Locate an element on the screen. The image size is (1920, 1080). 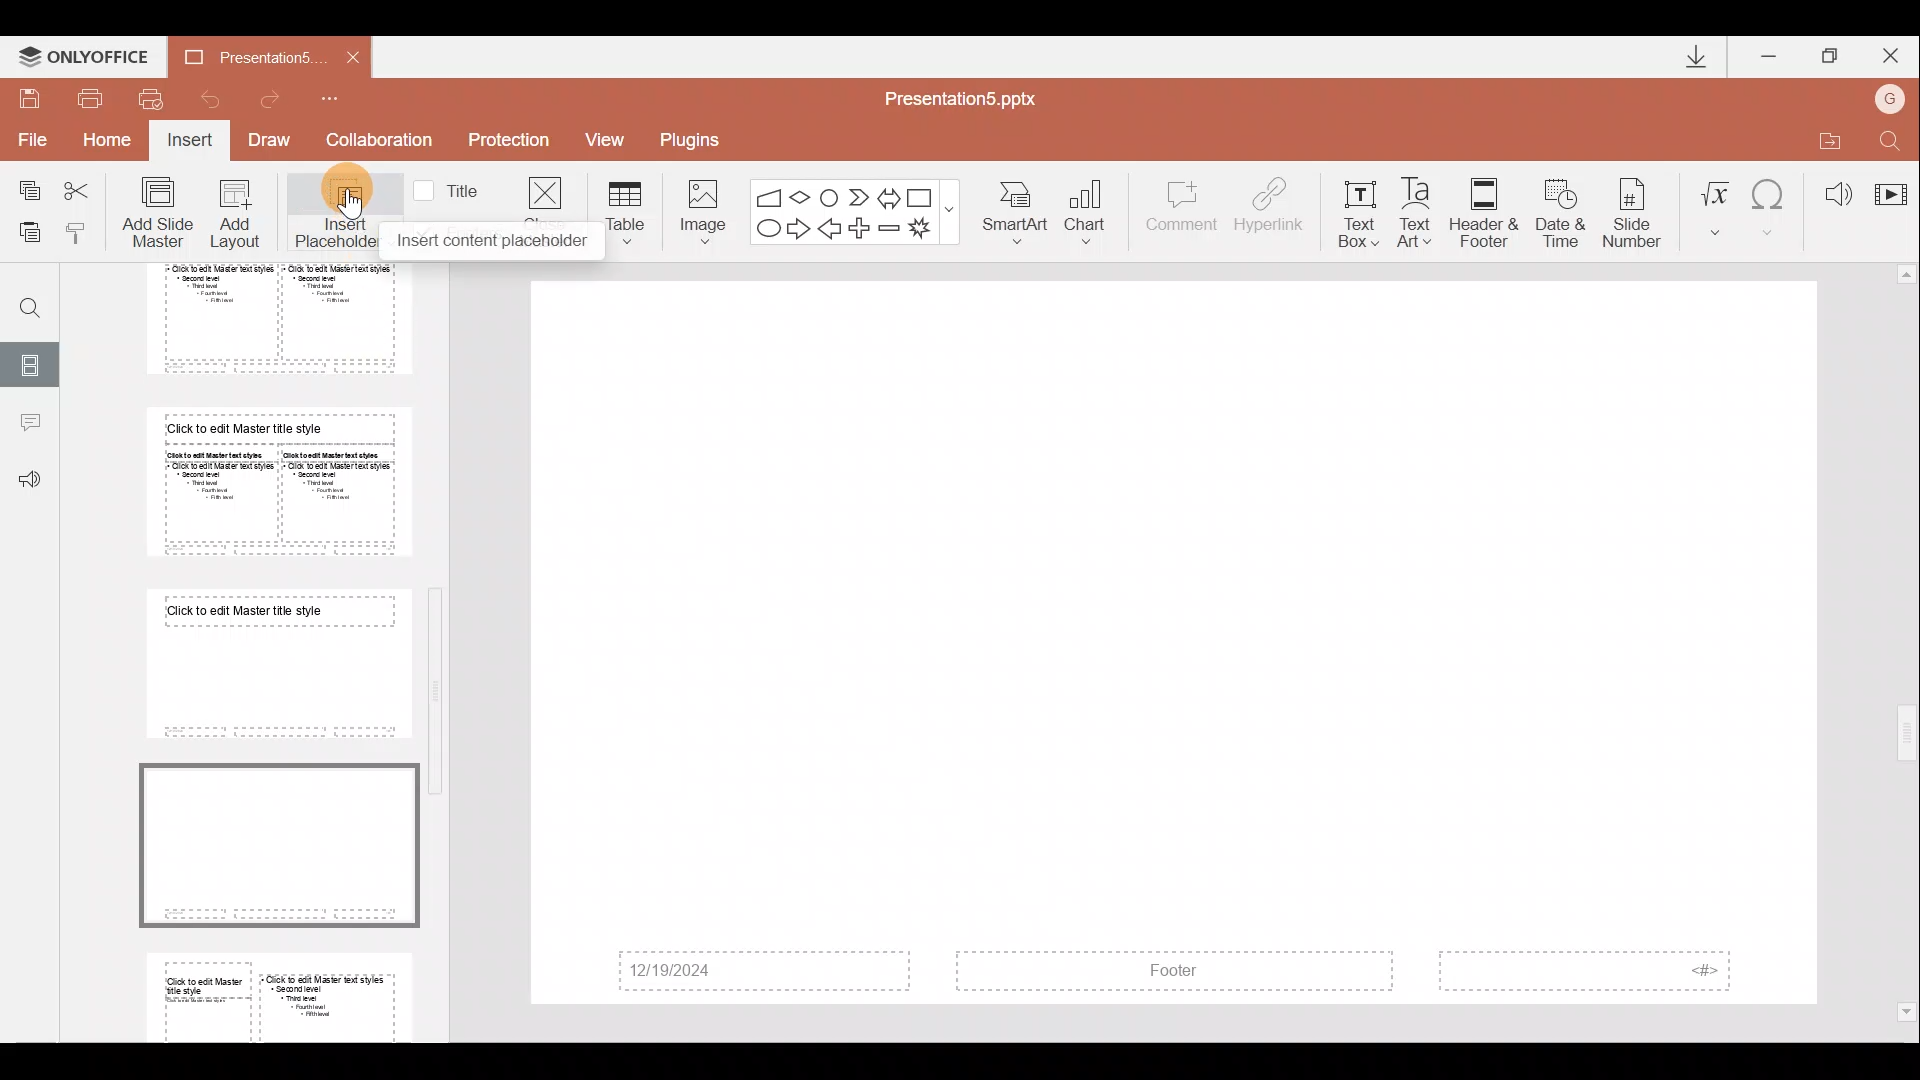
Undo is located at coordinates (209, 98).